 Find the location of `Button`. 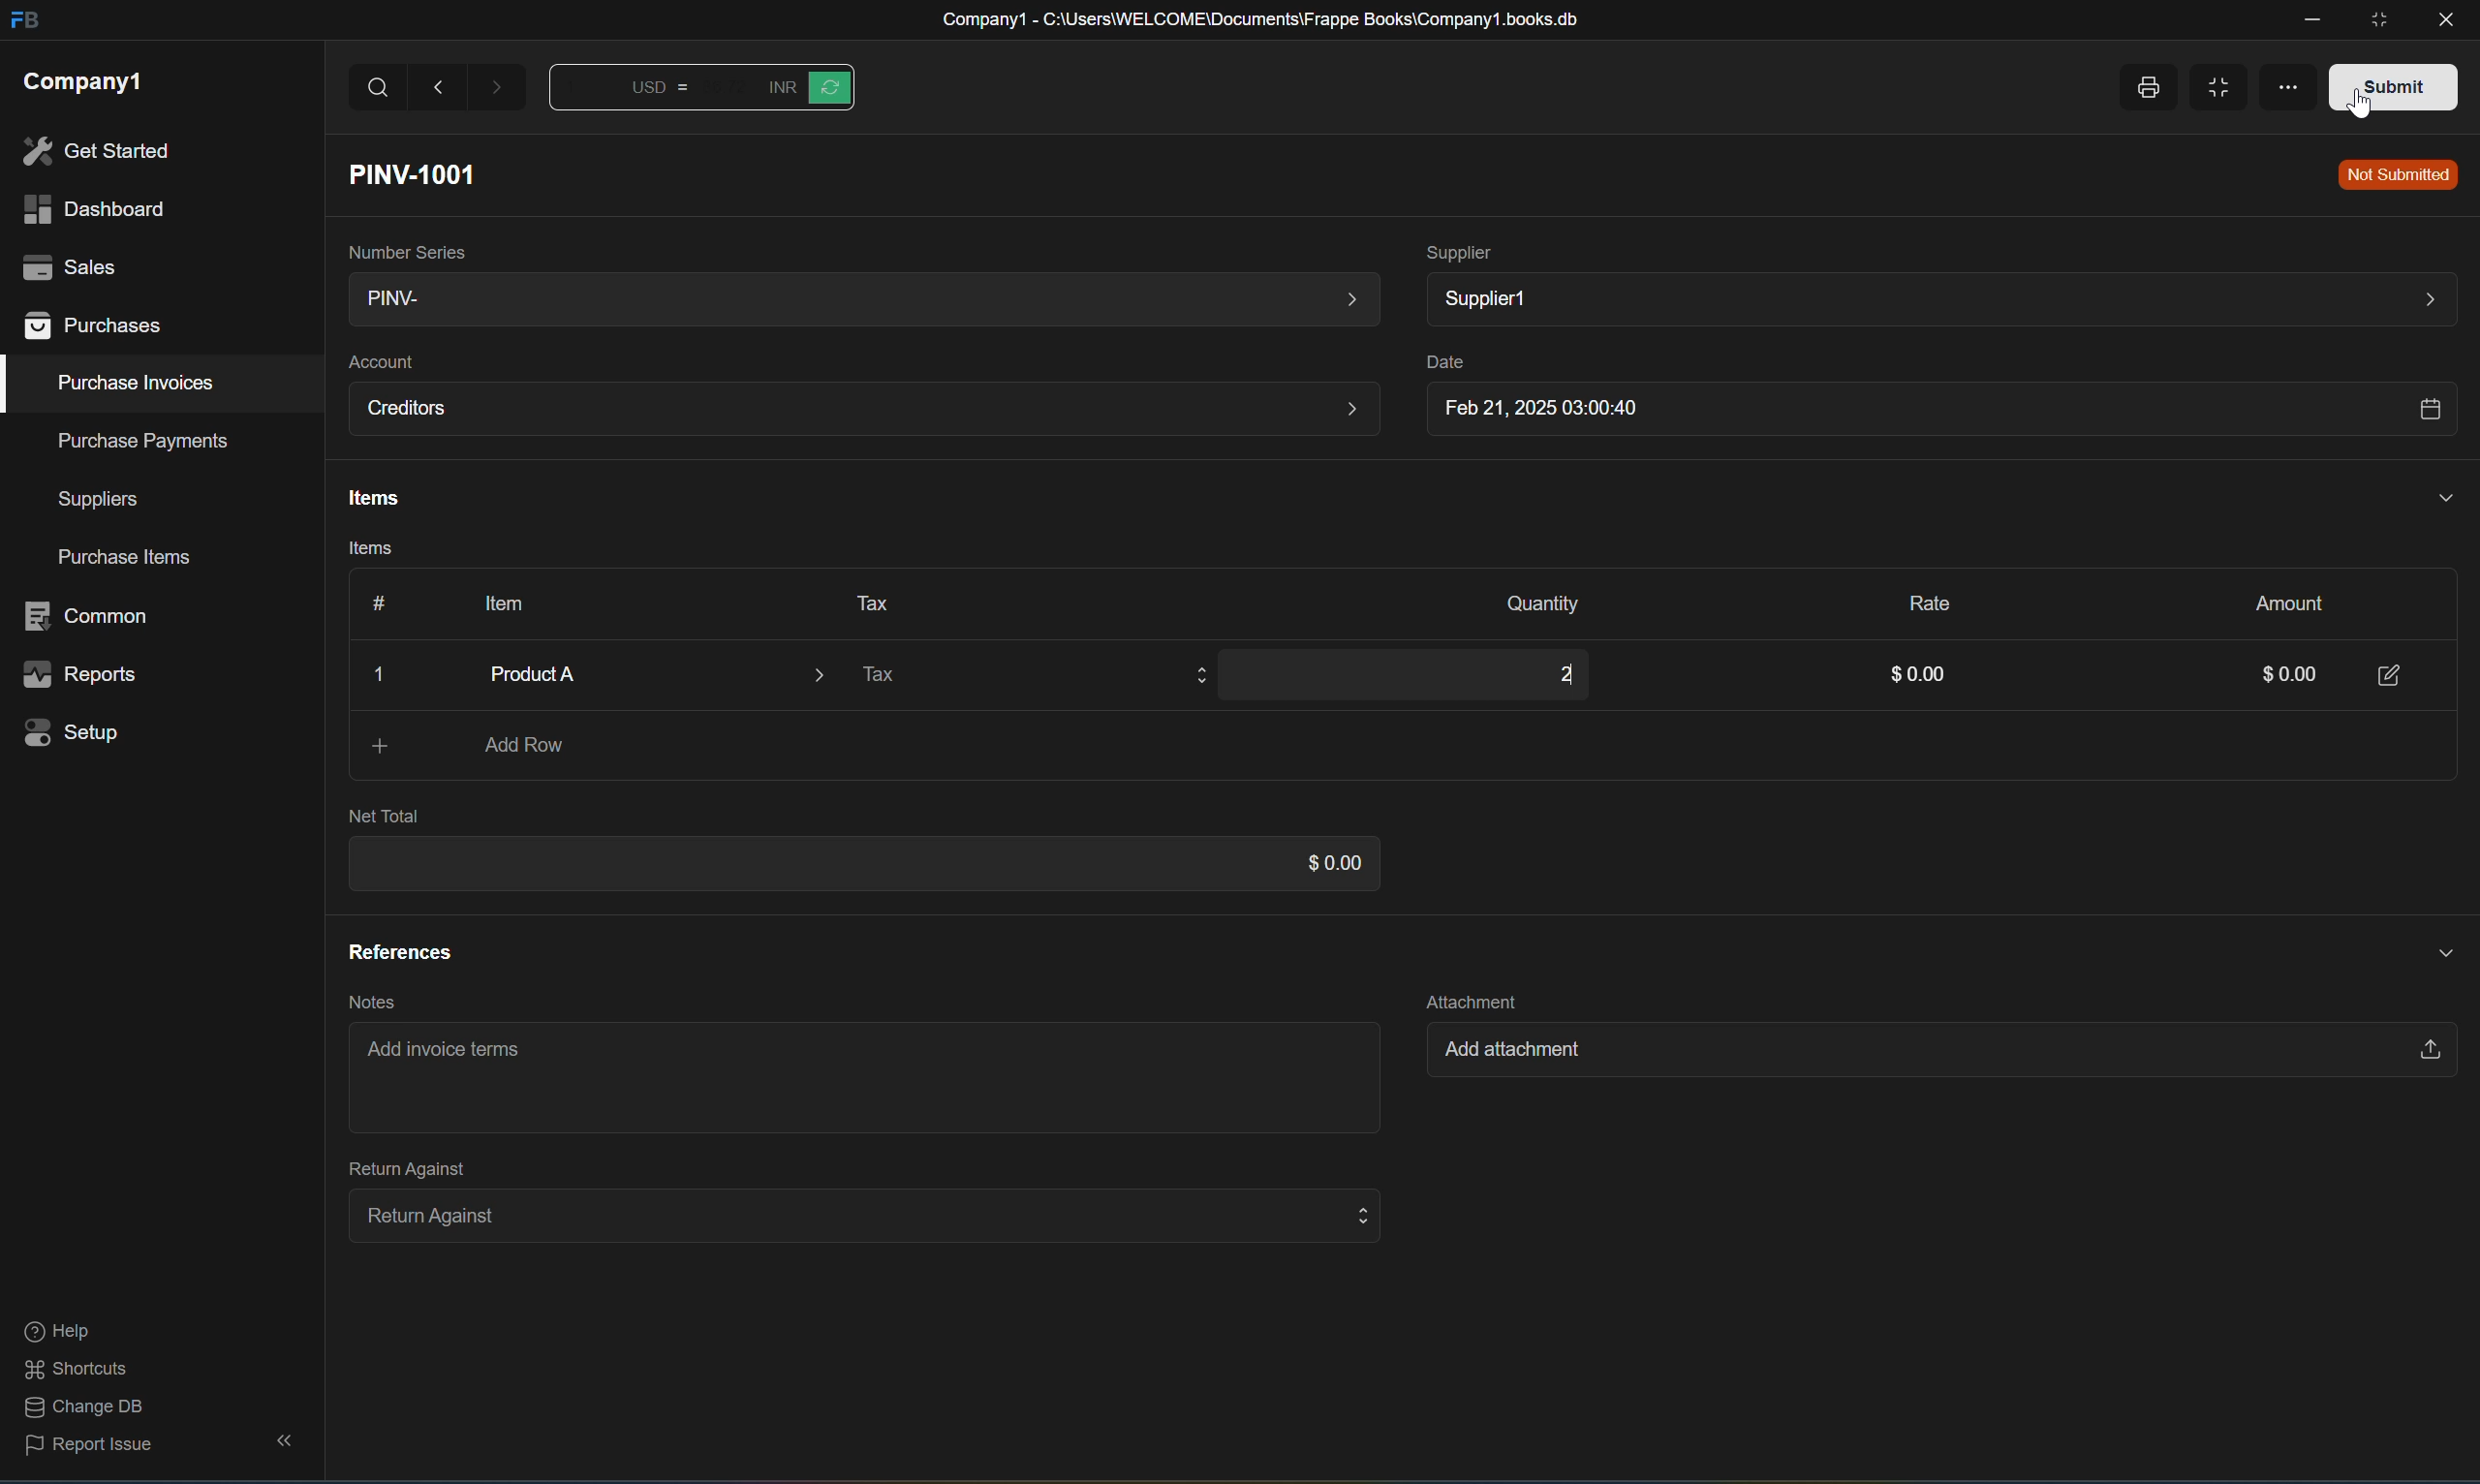

Button is located at coordinates (630, 92).